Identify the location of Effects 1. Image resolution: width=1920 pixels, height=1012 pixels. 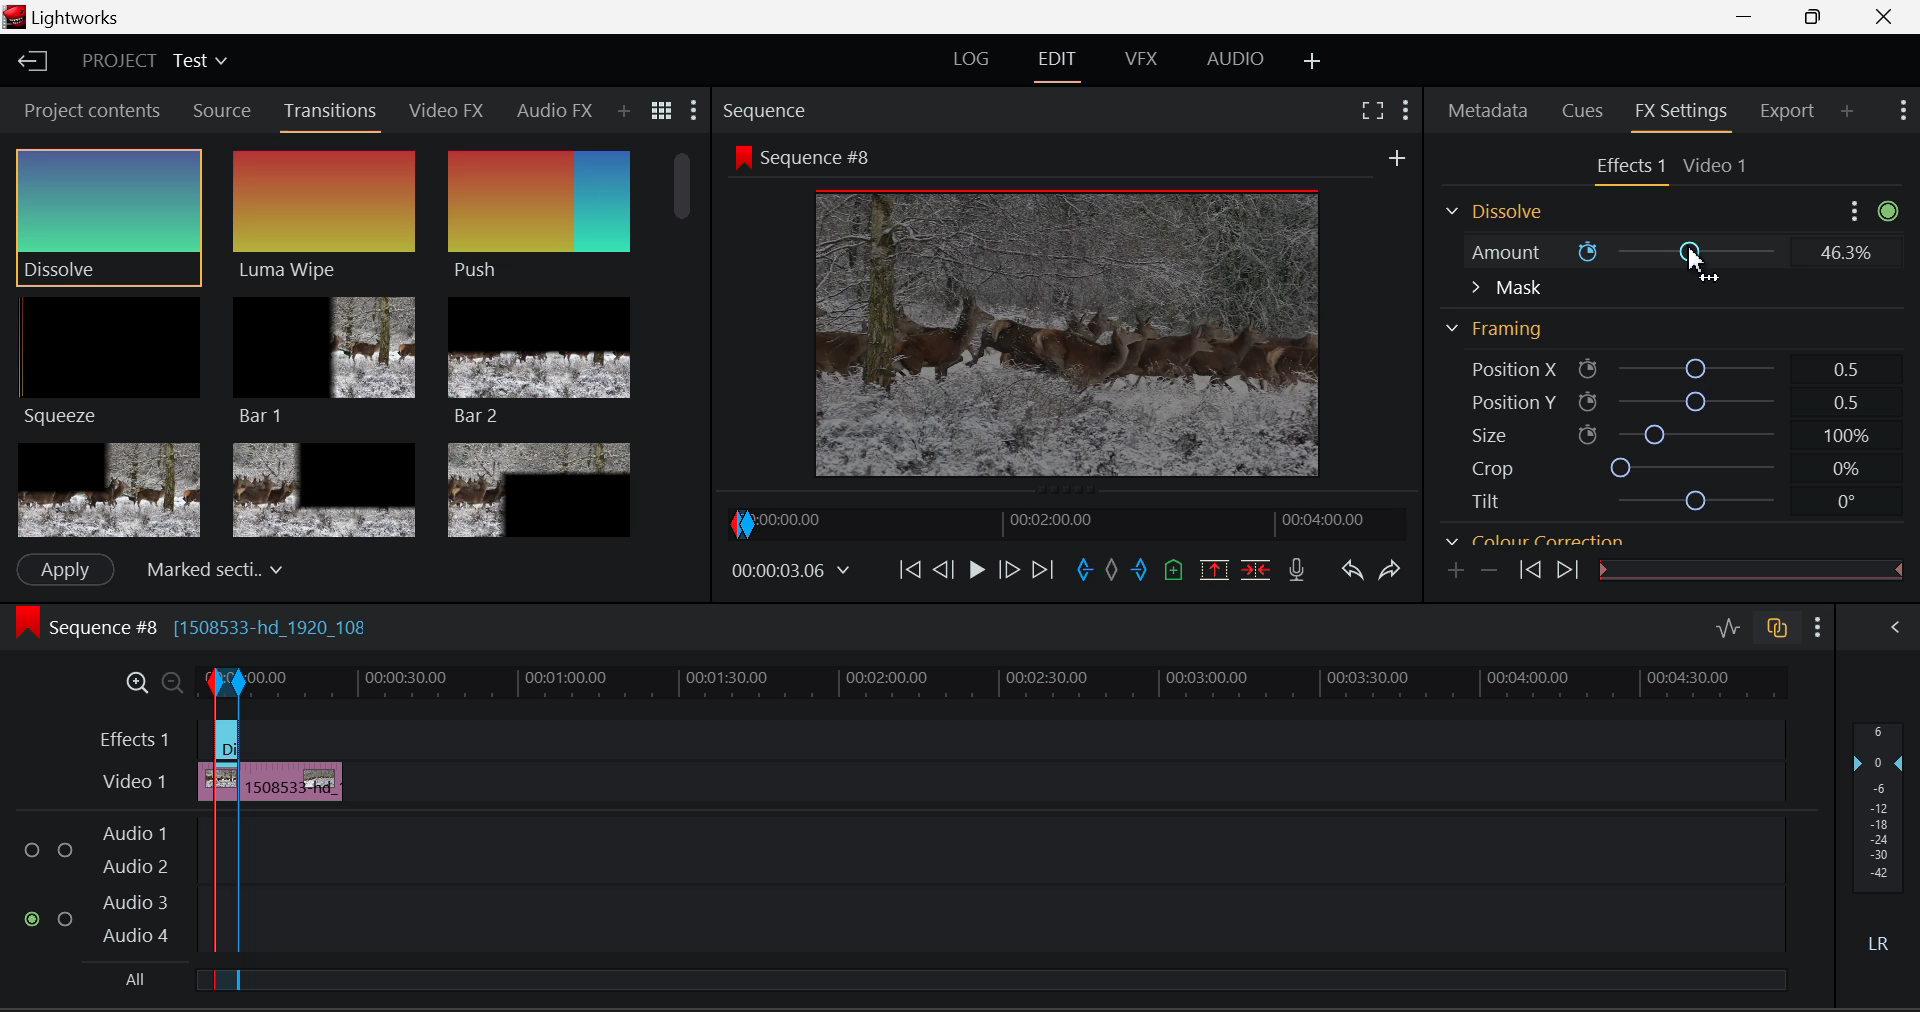
(136, 738).